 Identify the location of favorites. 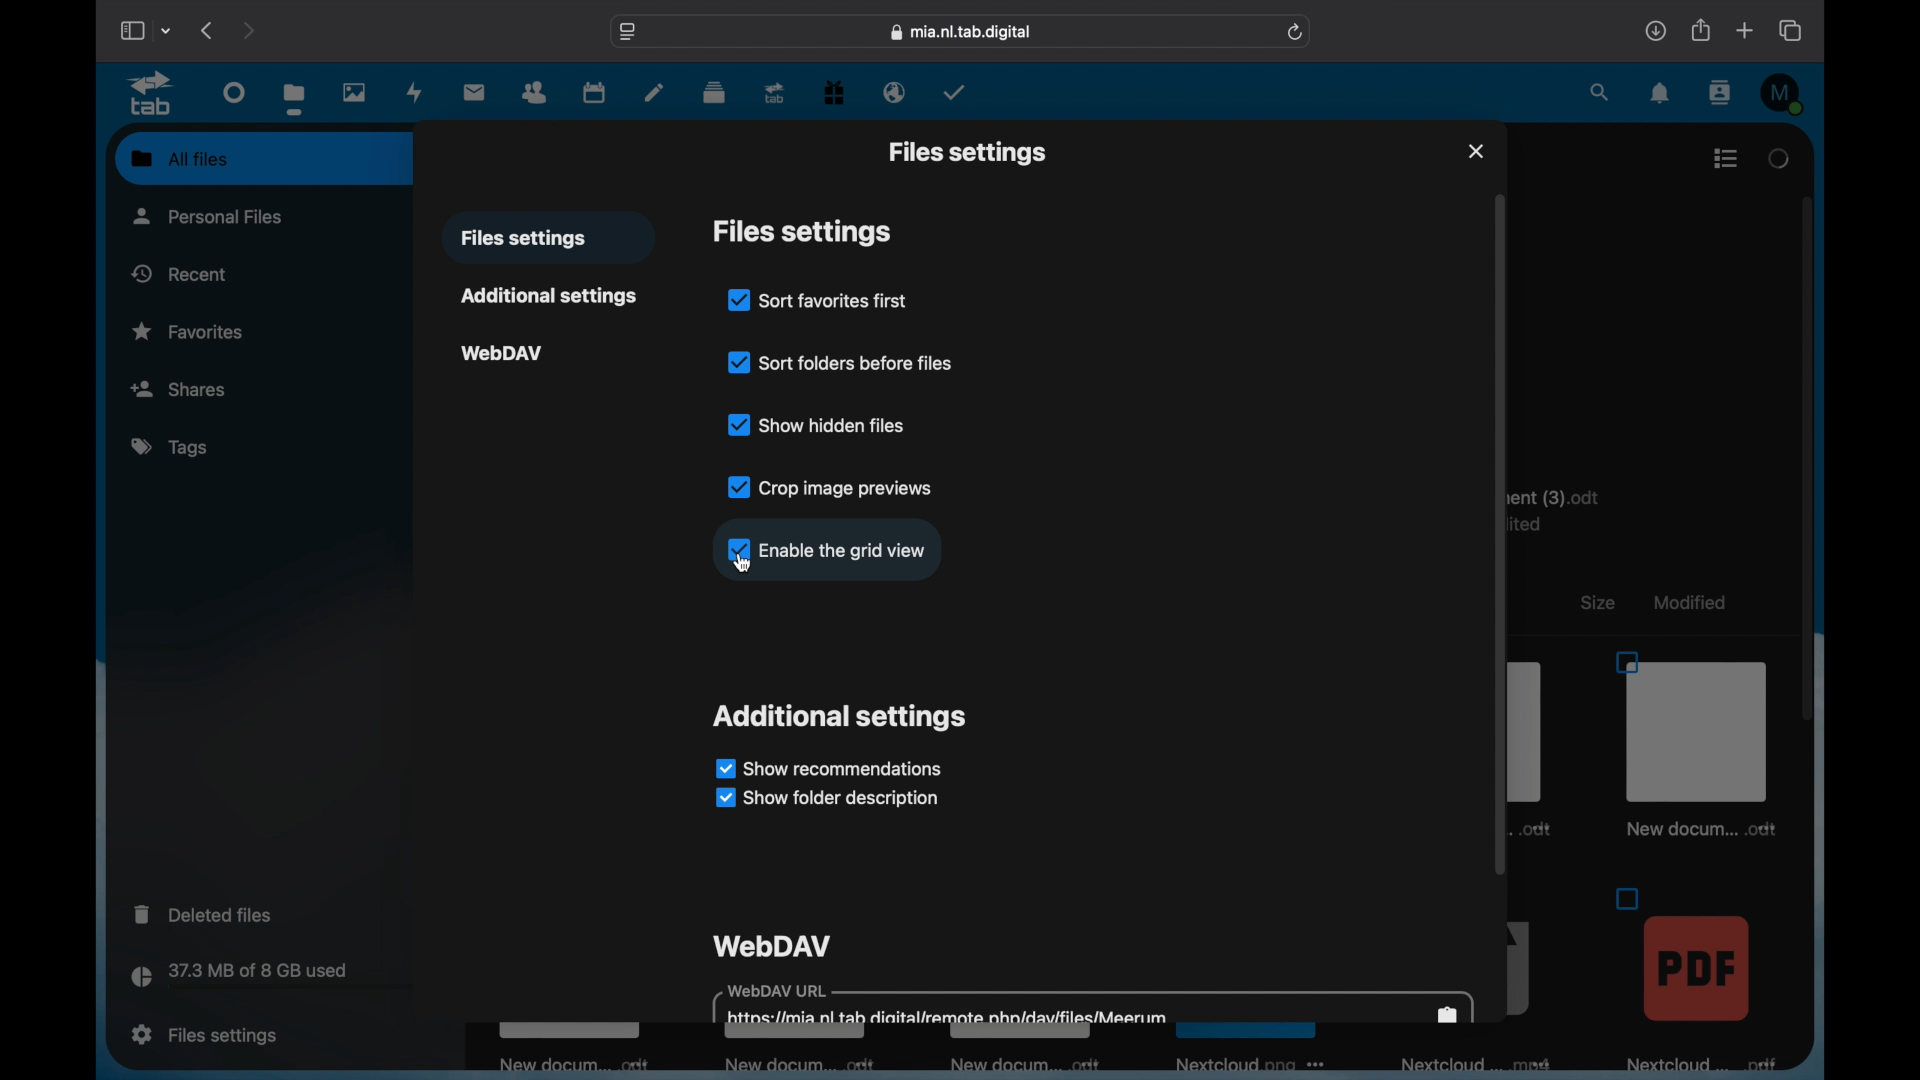
(190, 332).